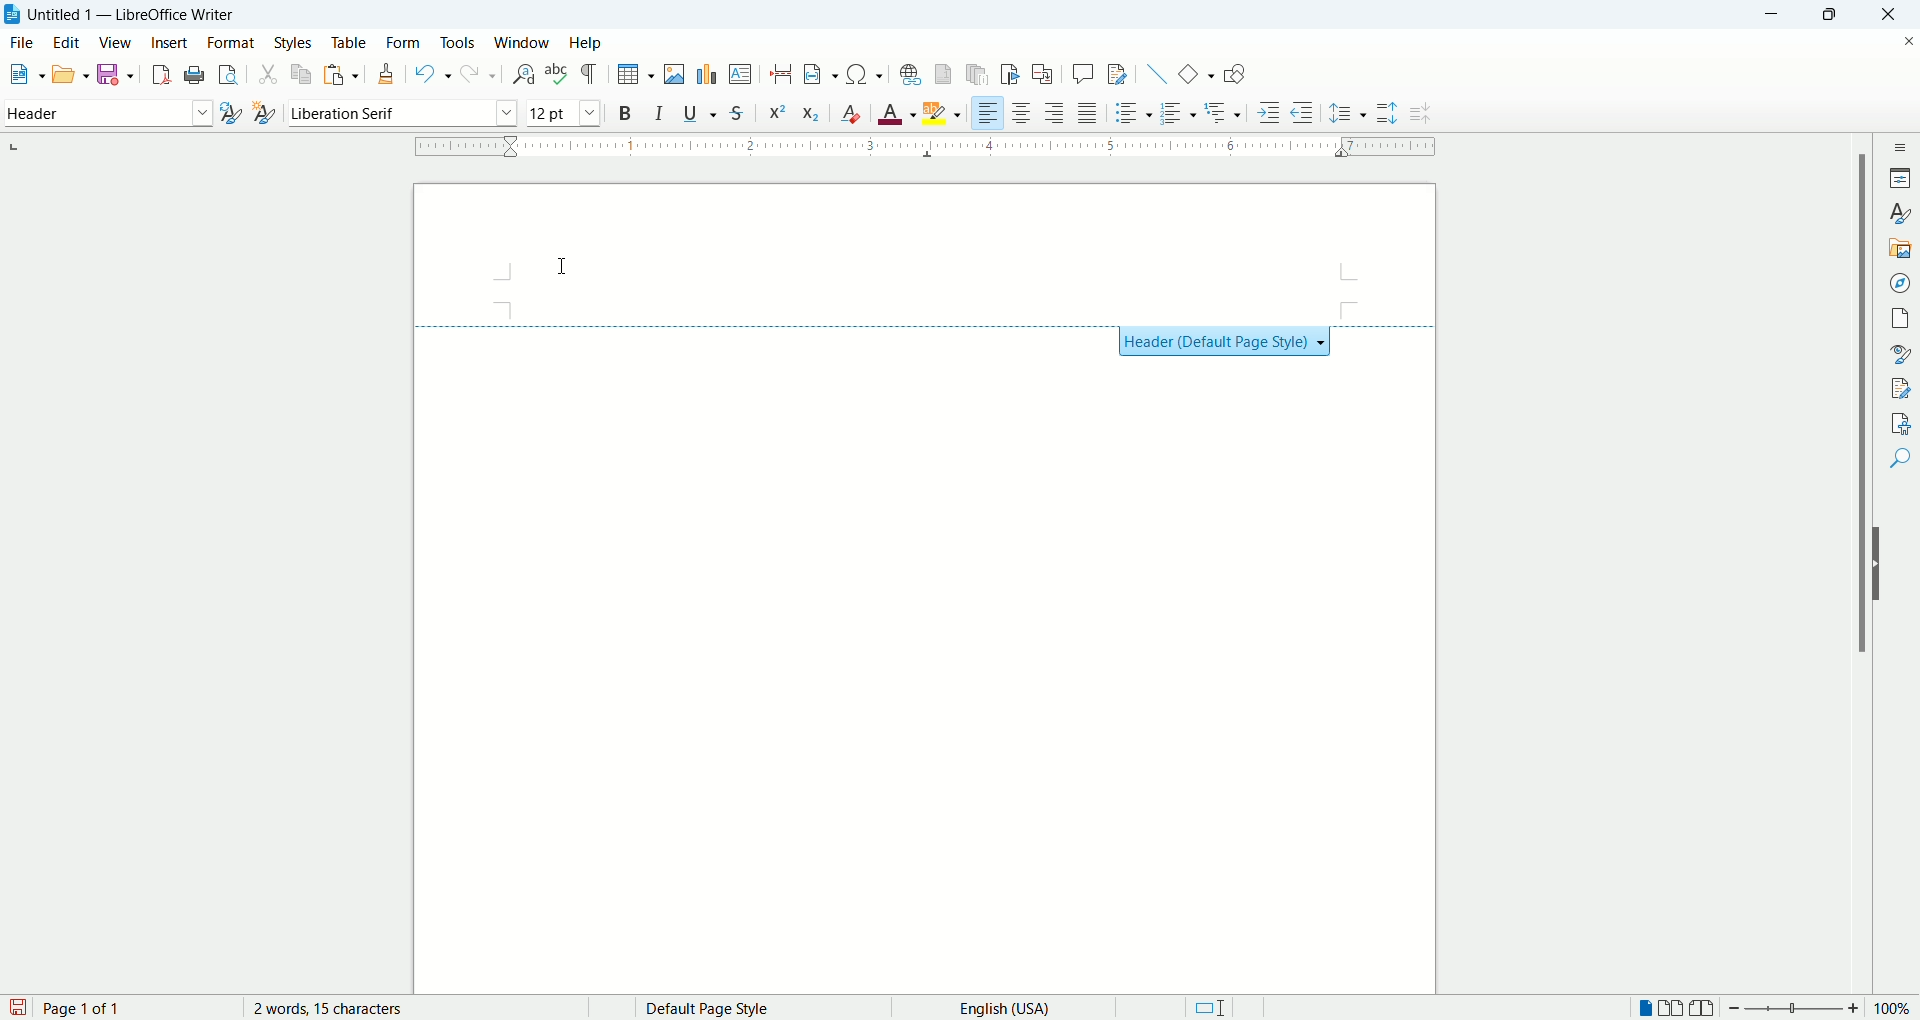 This screenshot has height=1020, width=1920. What do you see at coordinates (1840, 17) in the screenshot?
I see `maximize` at bounding box center [1840, 17].